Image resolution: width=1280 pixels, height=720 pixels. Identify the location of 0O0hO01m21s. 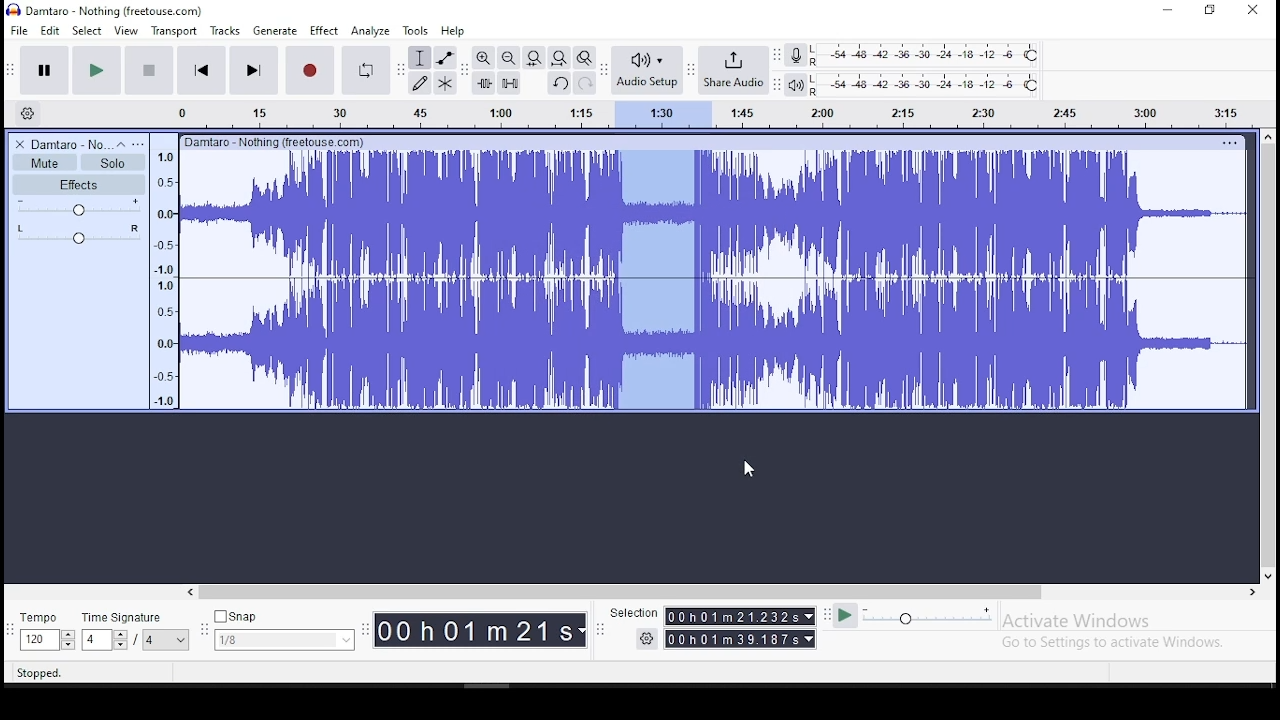
(475, 630).